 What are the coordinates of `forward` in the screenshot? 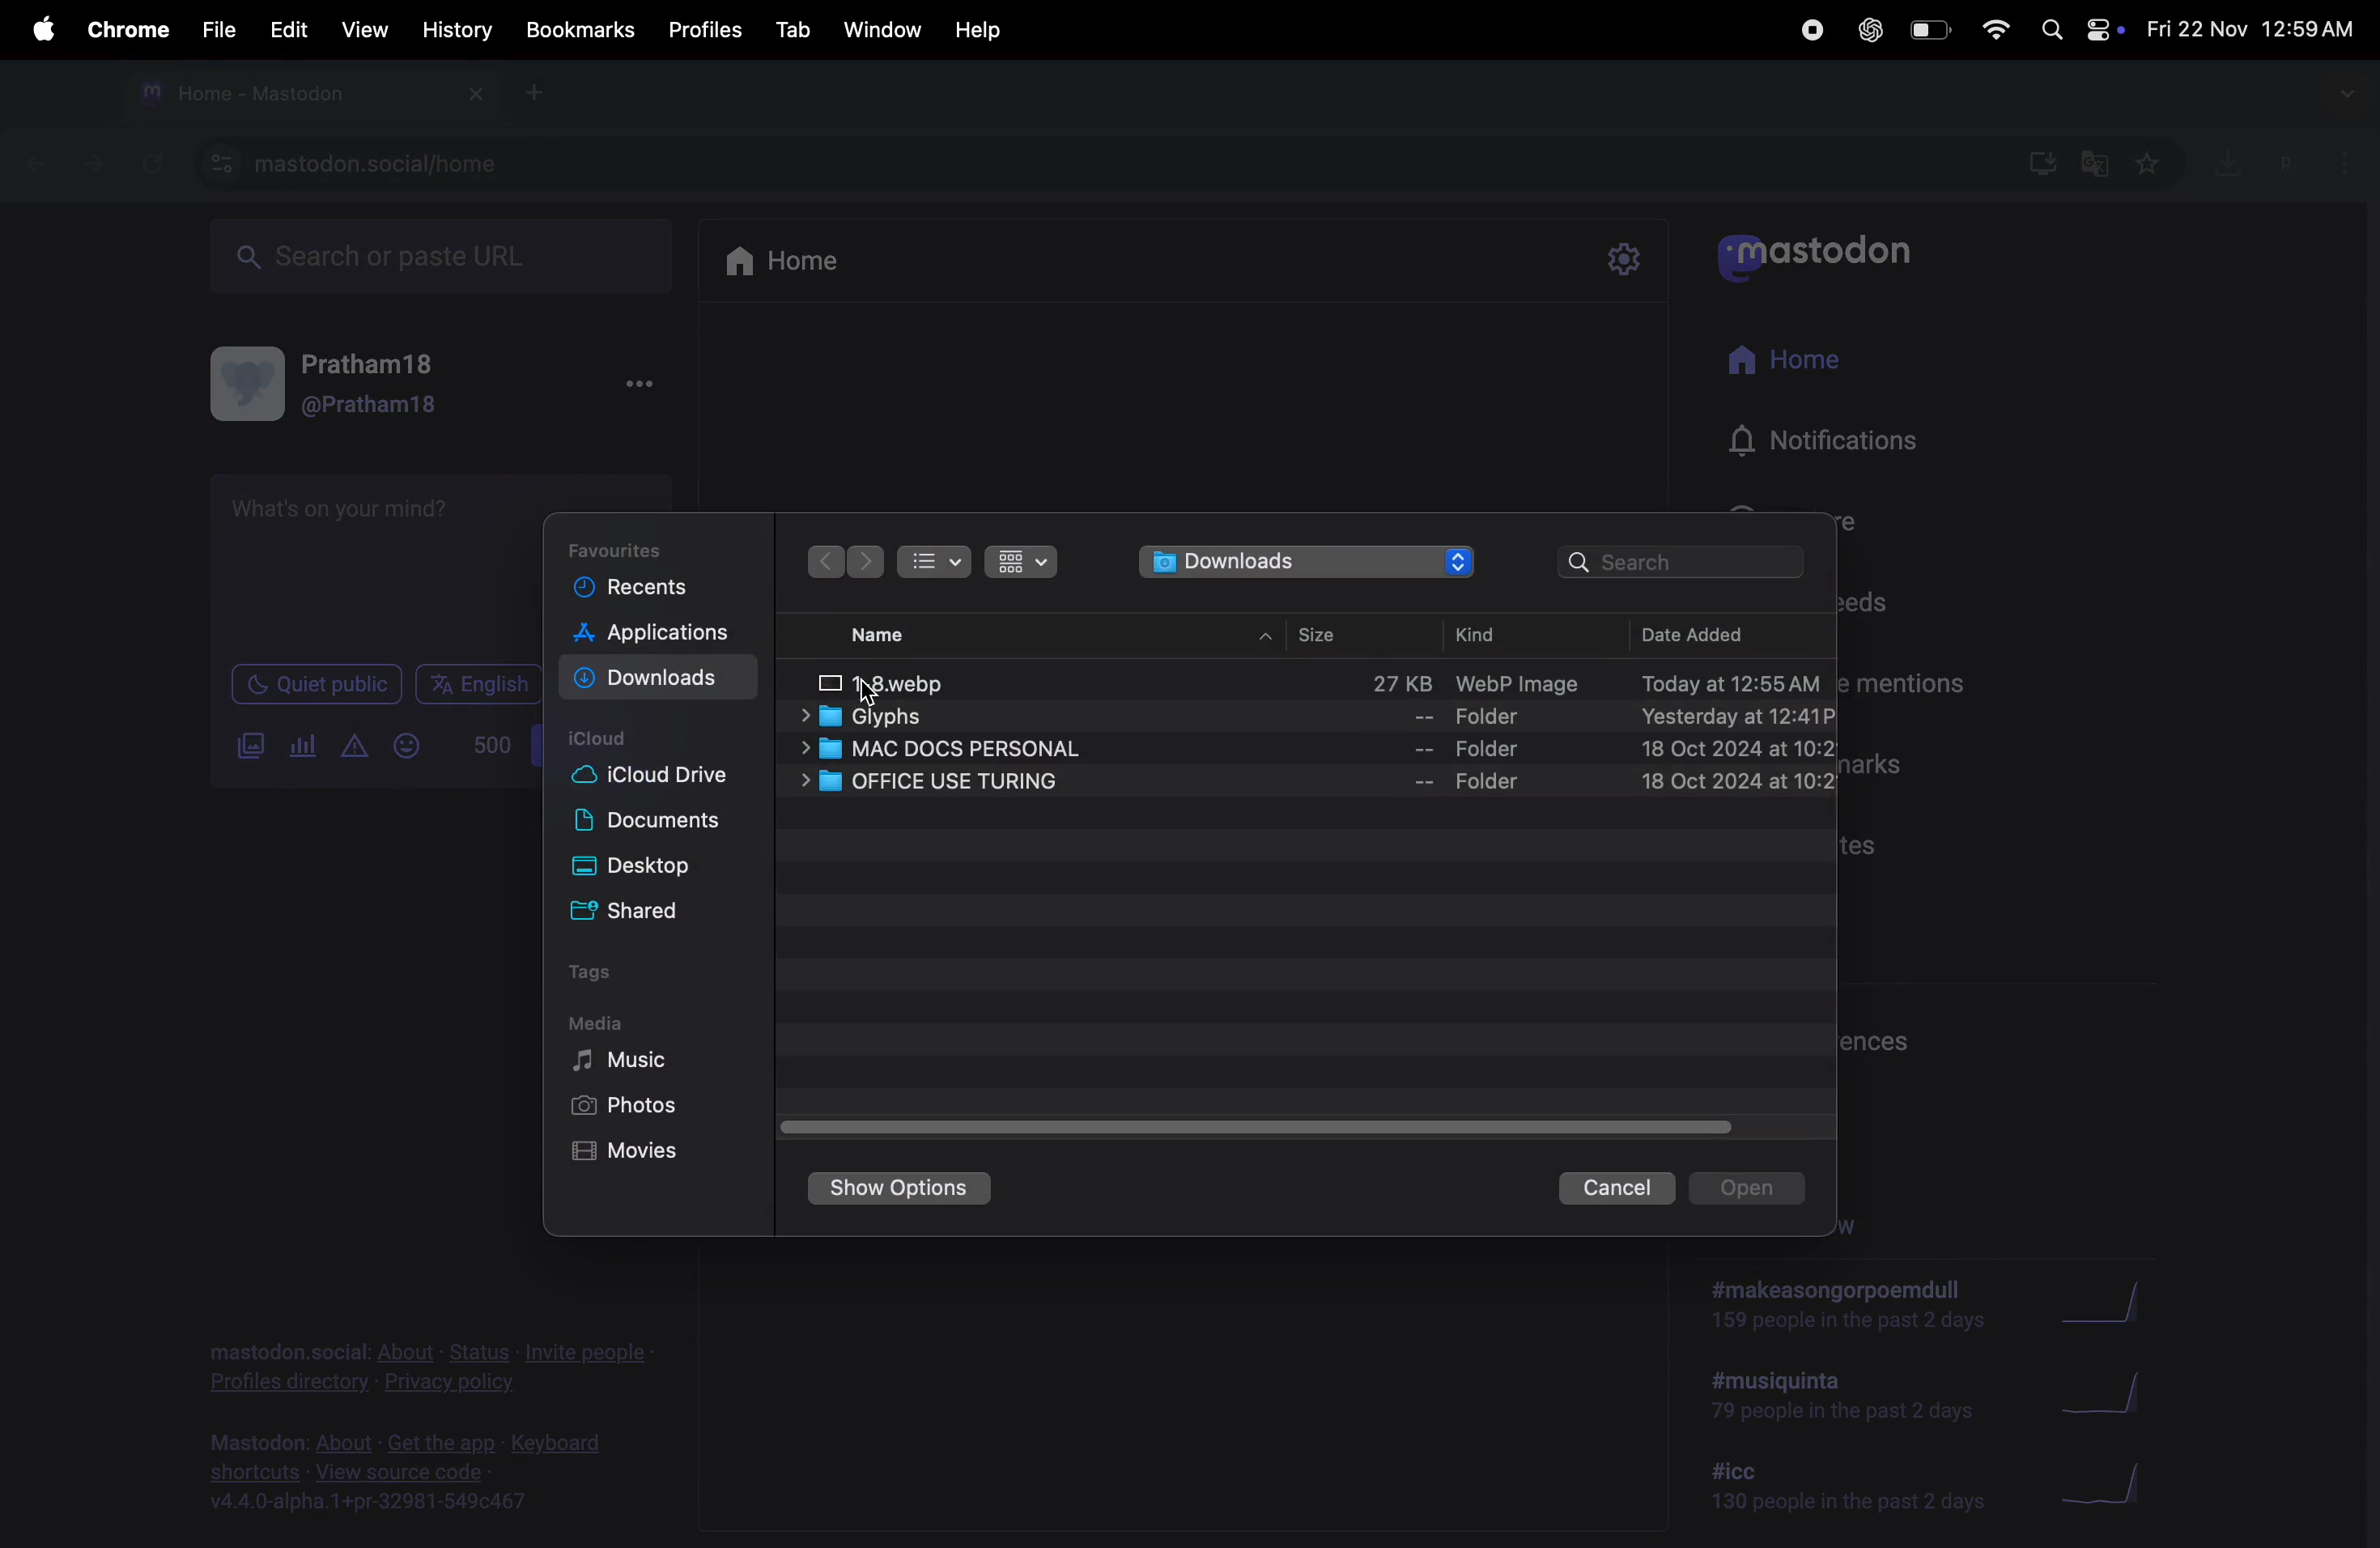 It's located at (96, 166).